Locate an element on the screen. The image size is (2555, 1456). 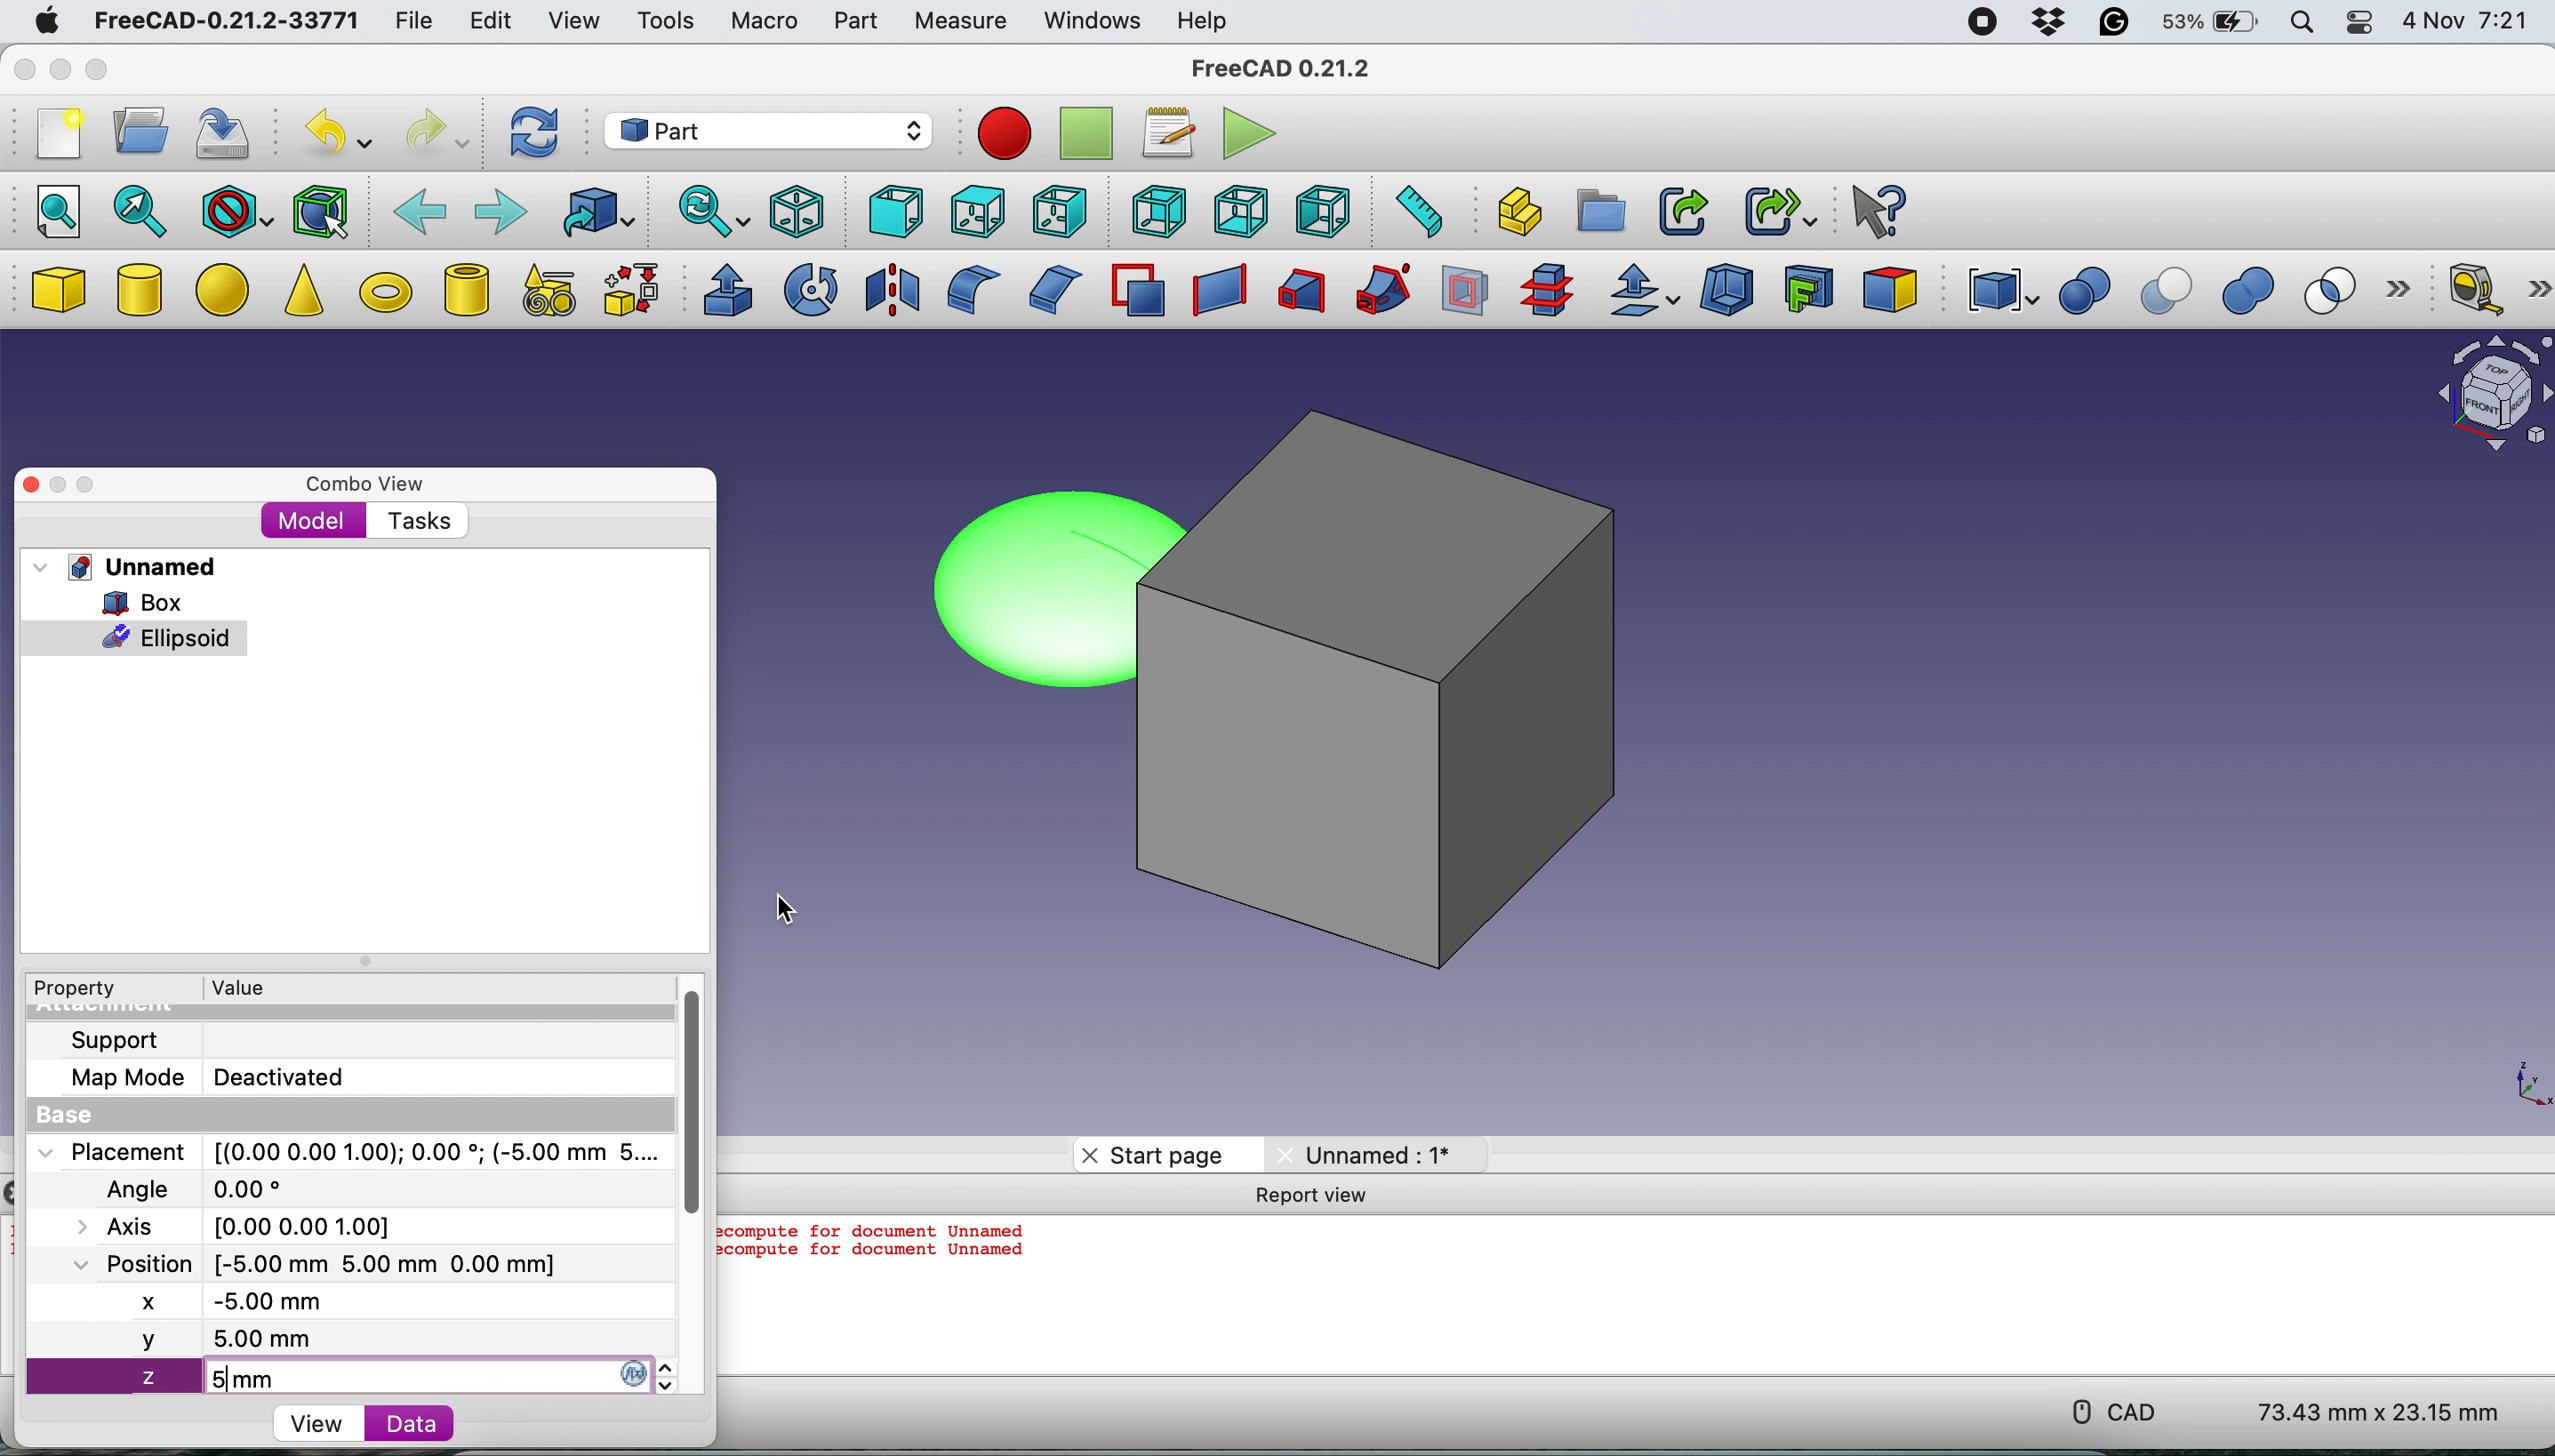
thickness is located at coordinates (1729, 292).